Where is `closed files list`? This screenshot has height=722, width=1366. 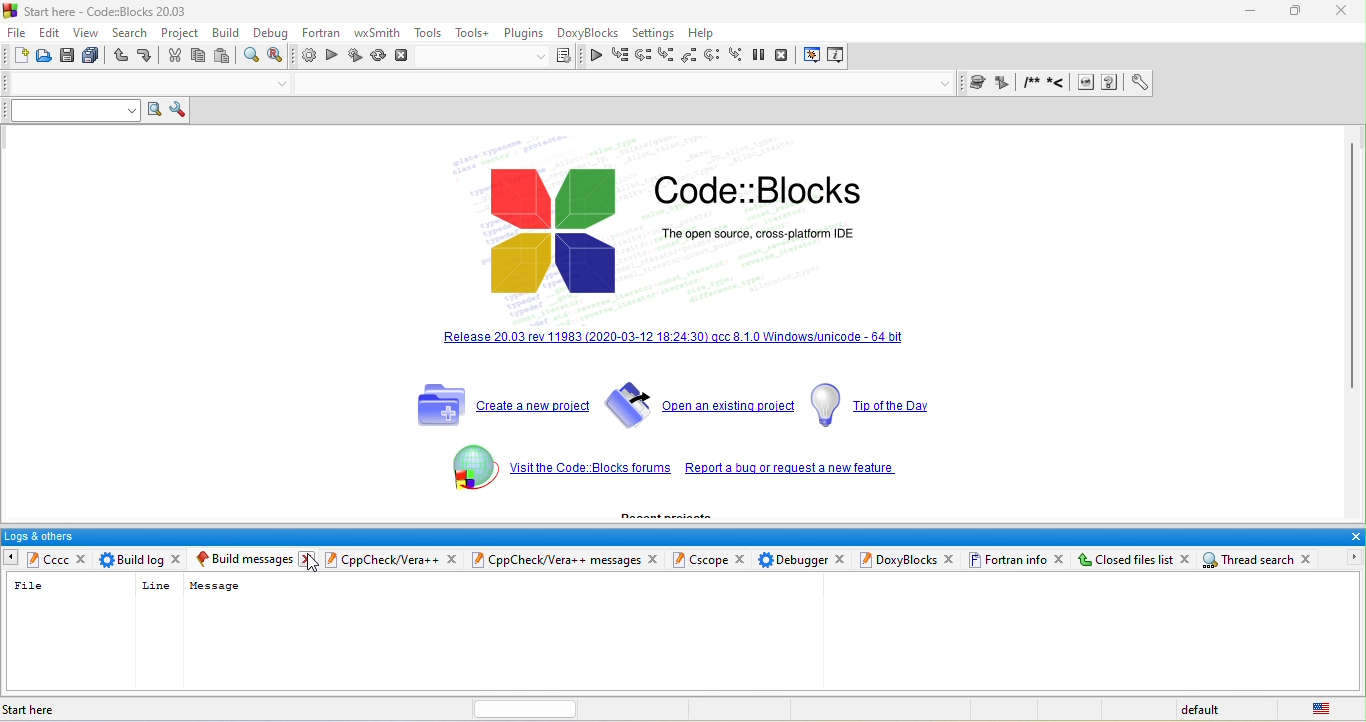
closed files list is located at coordinates (1125, 559).